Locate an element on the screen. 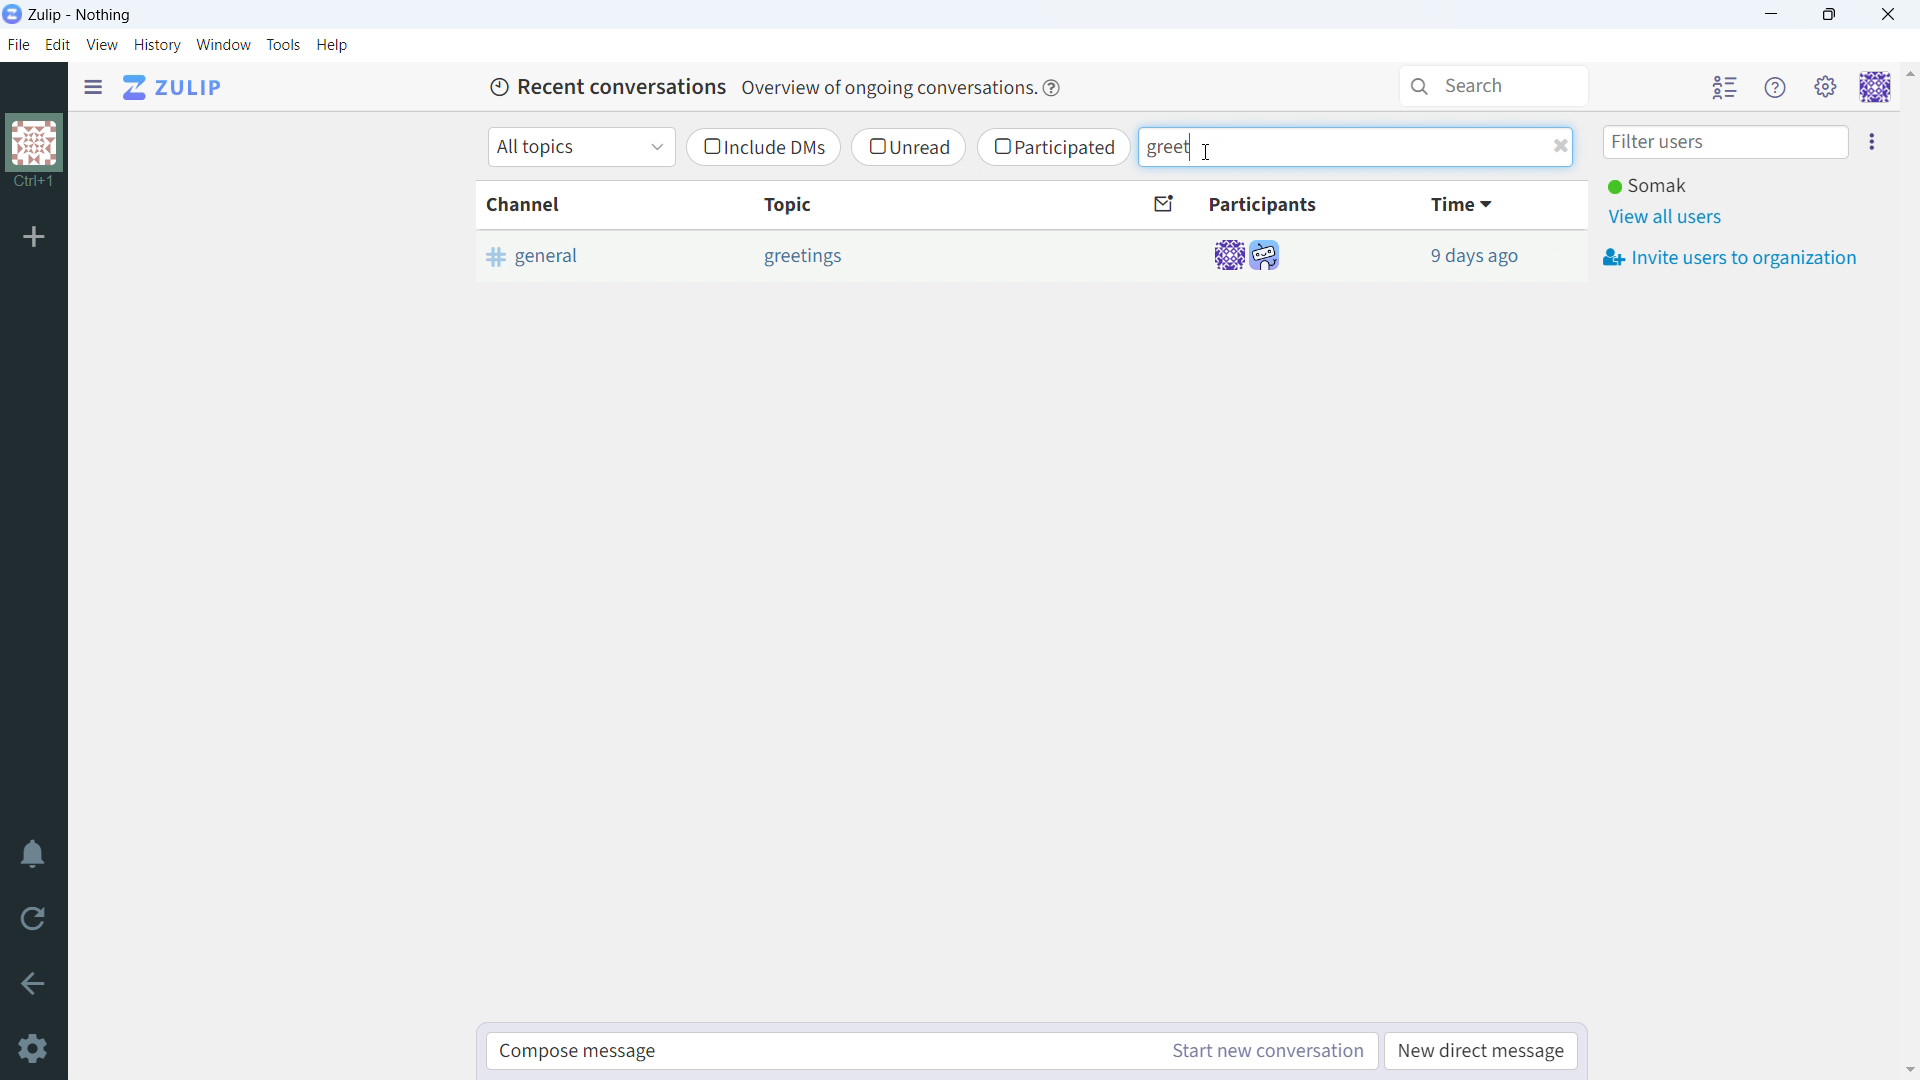 This screenshot has width=1920, height=1080. participants is located at coordinates (1238, 205).